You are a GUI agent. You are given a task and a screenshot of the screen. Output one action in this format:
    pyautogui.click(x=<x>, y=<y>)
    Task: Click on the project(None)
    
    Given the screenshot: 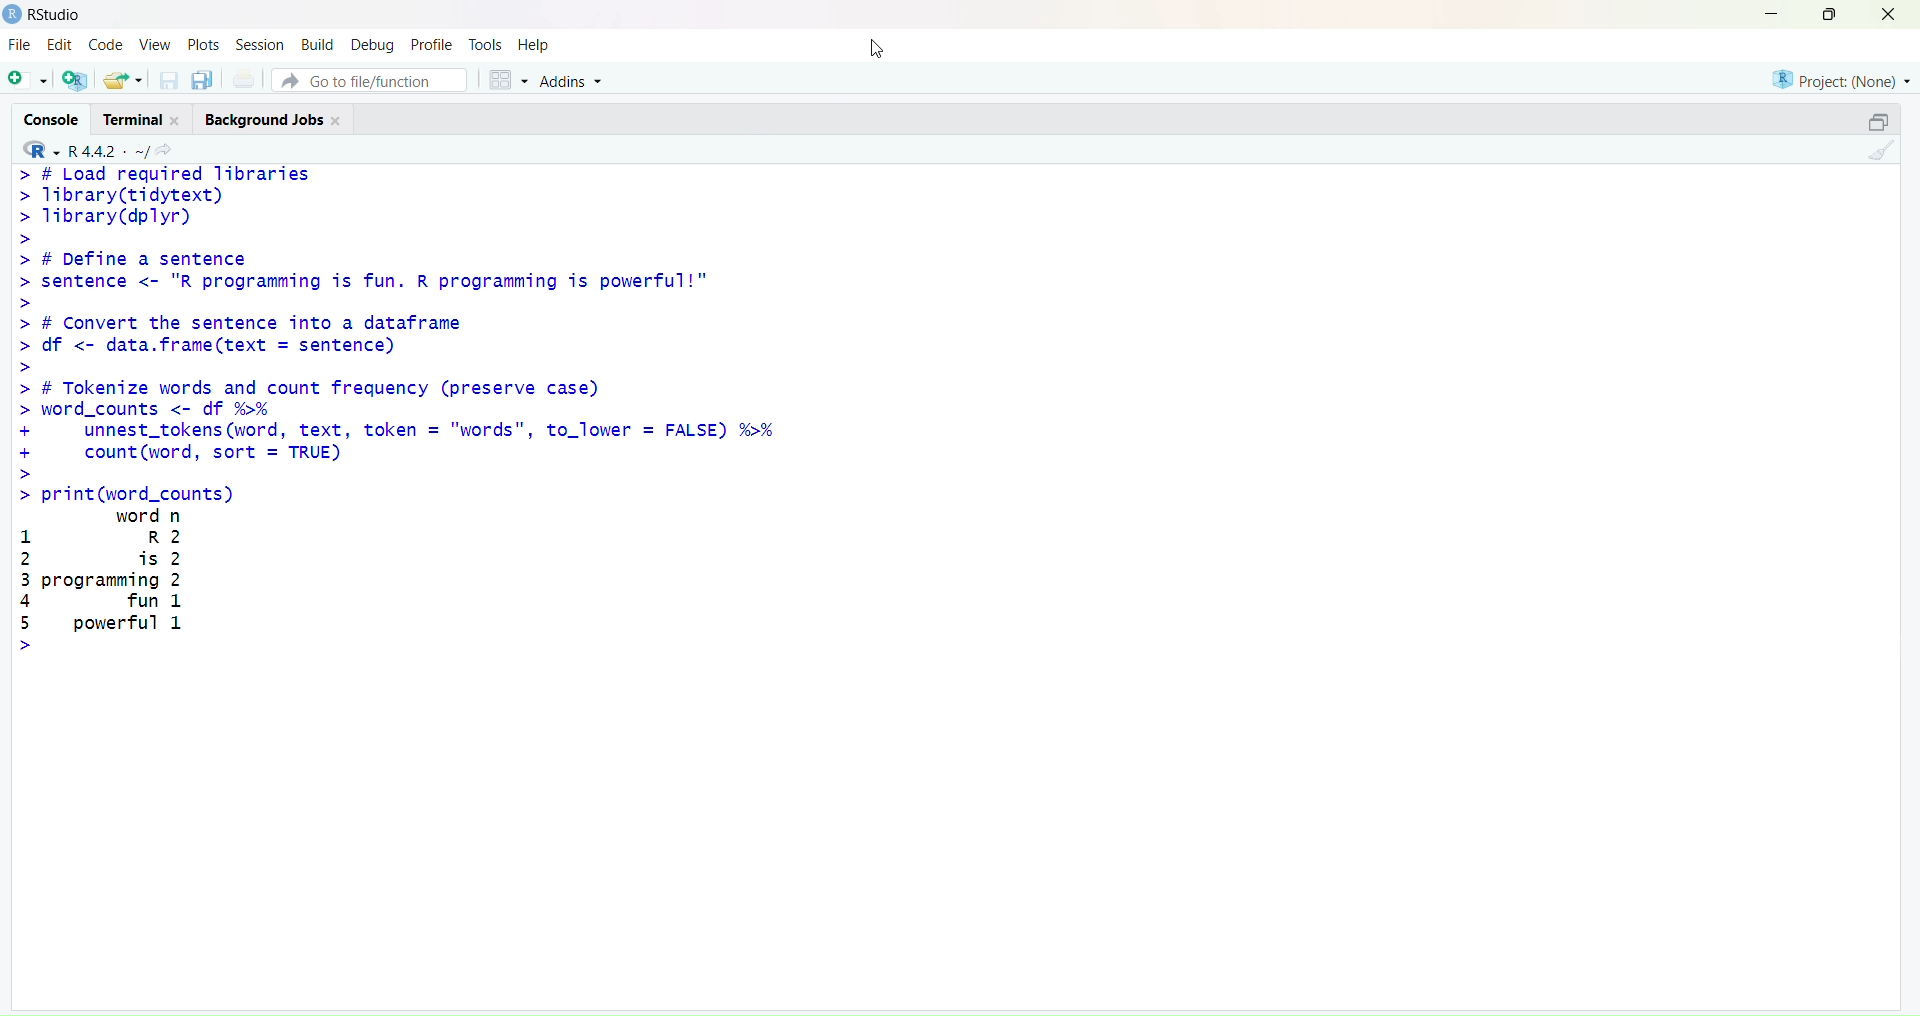 What is the action you would take?
    pyautogui.click(x=1837, y=79)
    